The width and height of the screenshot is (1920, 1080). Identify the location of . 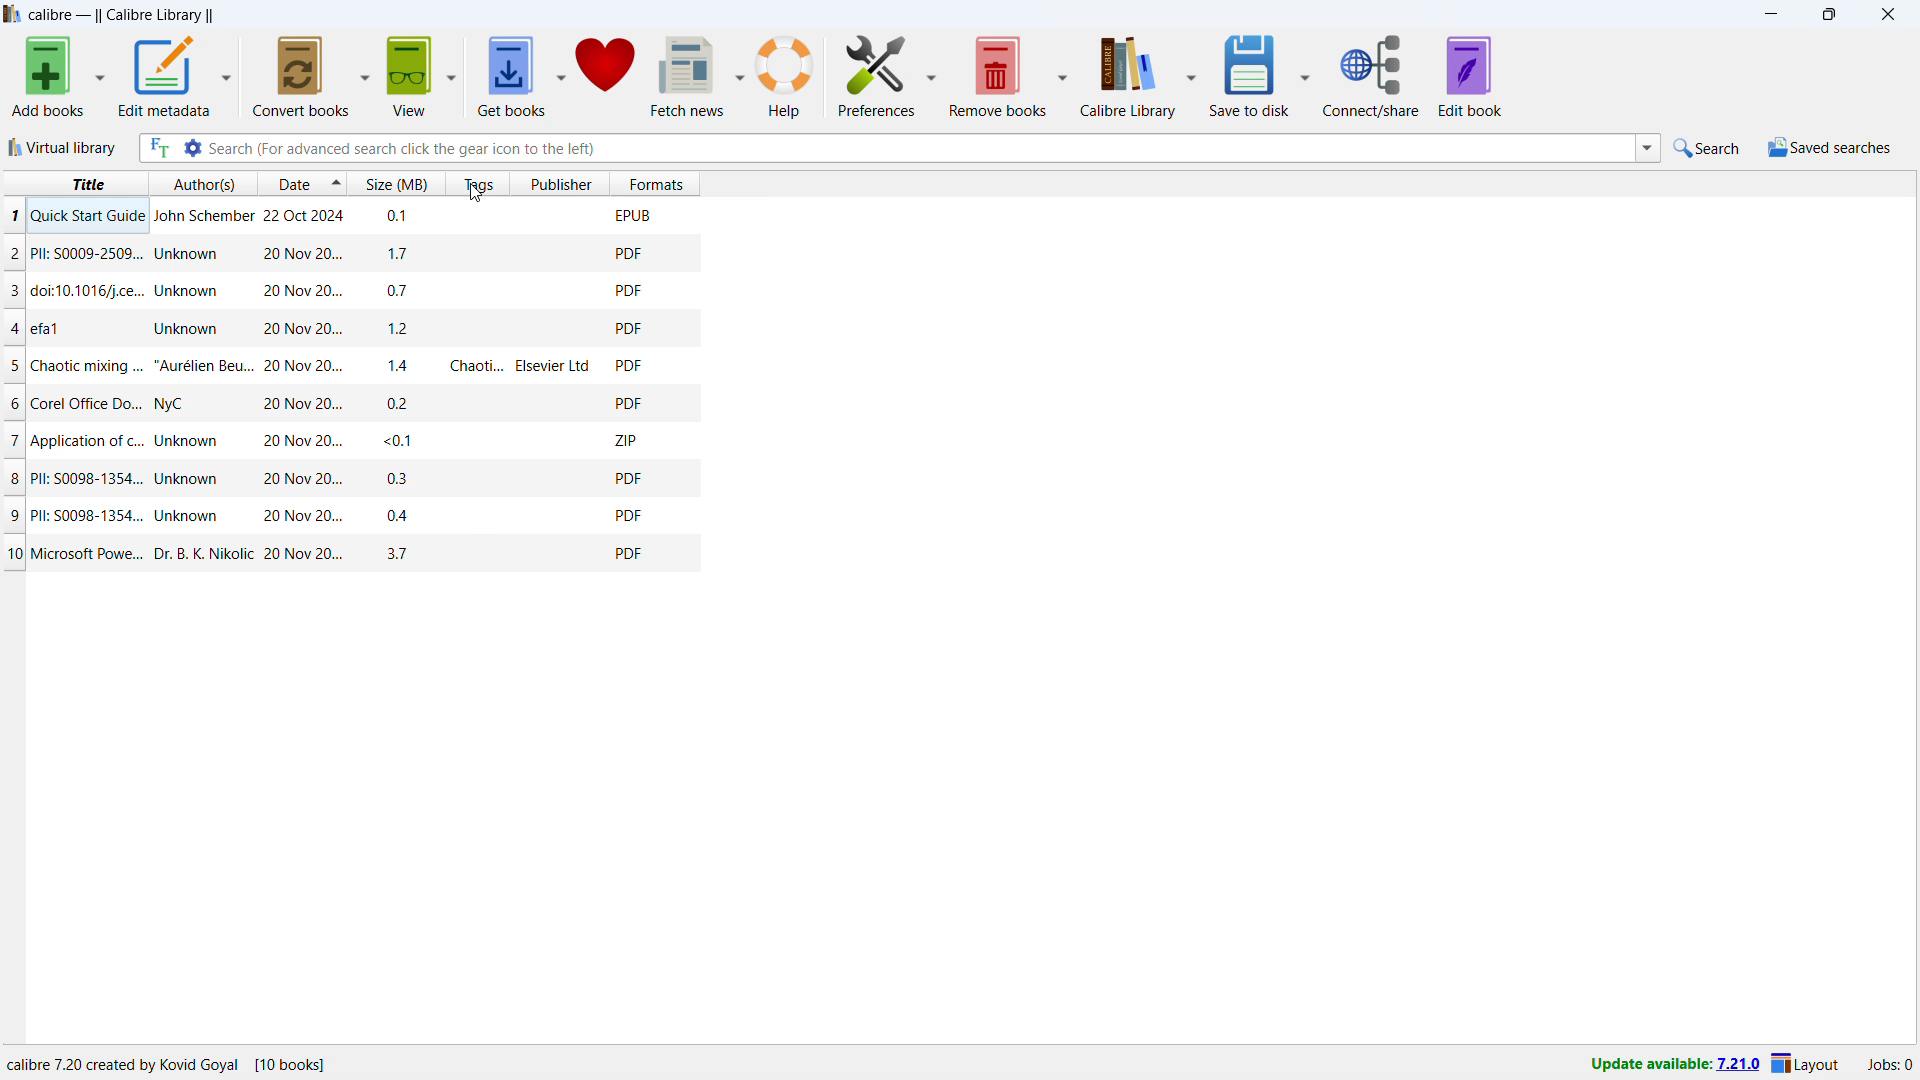
(350, 214).